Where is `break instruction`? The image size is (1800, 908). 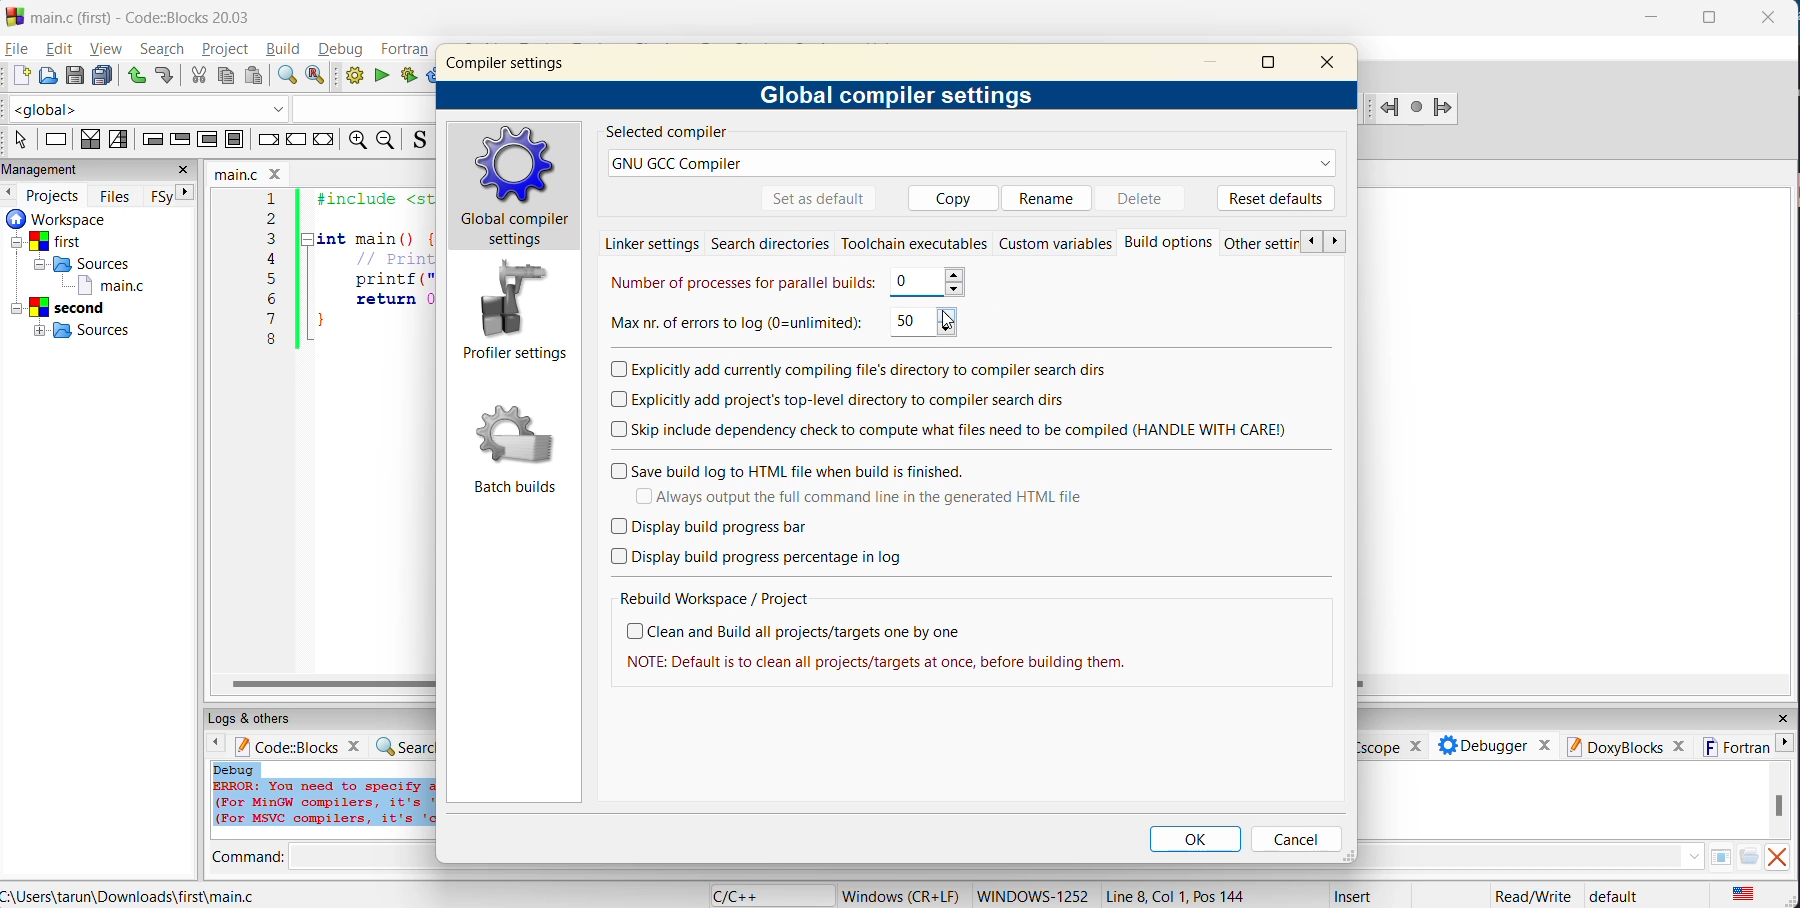 break instruction is located at coordinates (265, 140).